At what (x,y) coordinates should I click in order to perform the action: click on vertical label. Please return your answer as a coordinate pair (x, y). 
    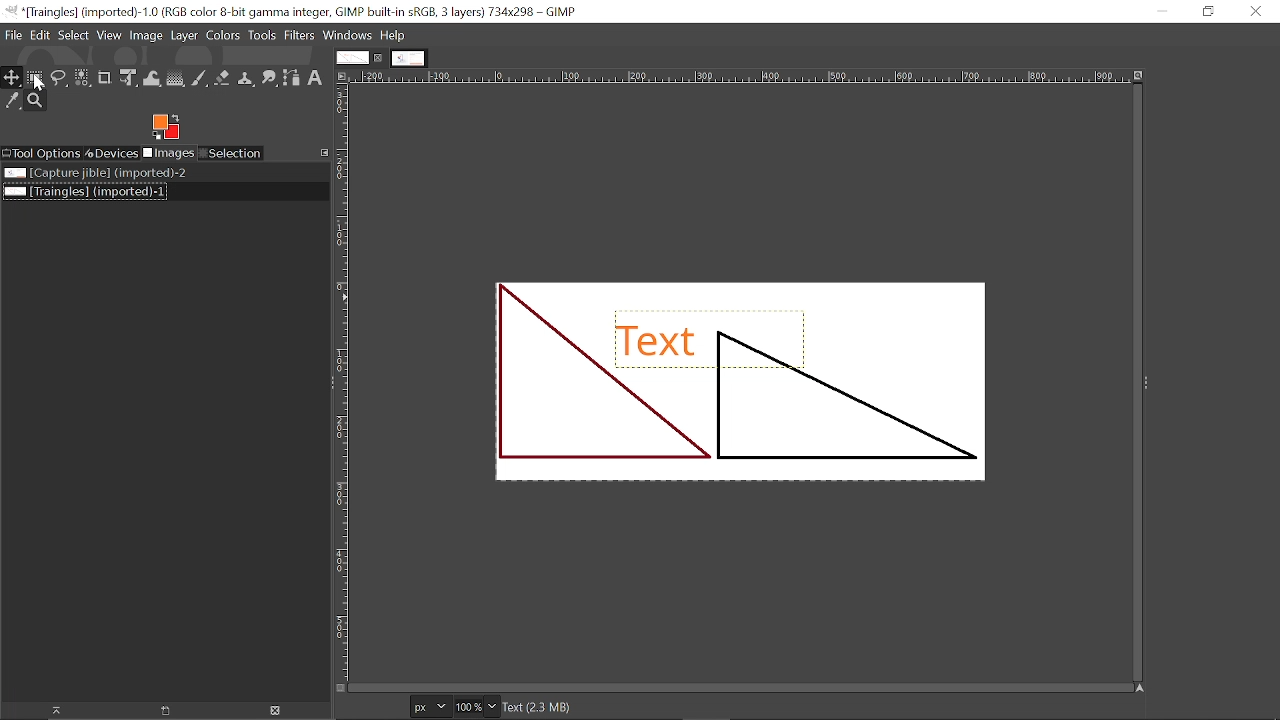
    Looking at the image, I should click on (343, 384).